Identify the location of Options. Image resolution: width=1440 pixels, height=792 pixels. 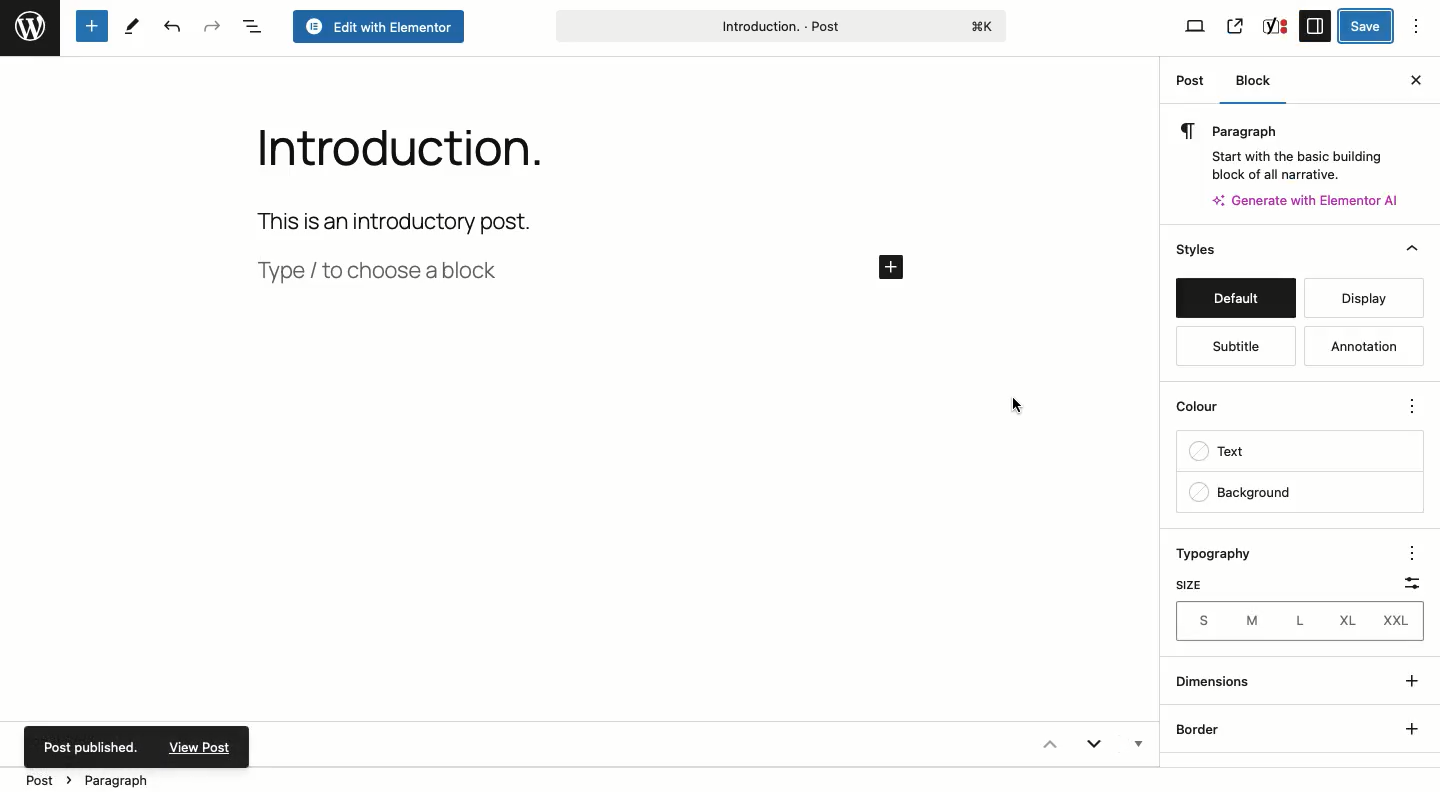
(1425, 27).